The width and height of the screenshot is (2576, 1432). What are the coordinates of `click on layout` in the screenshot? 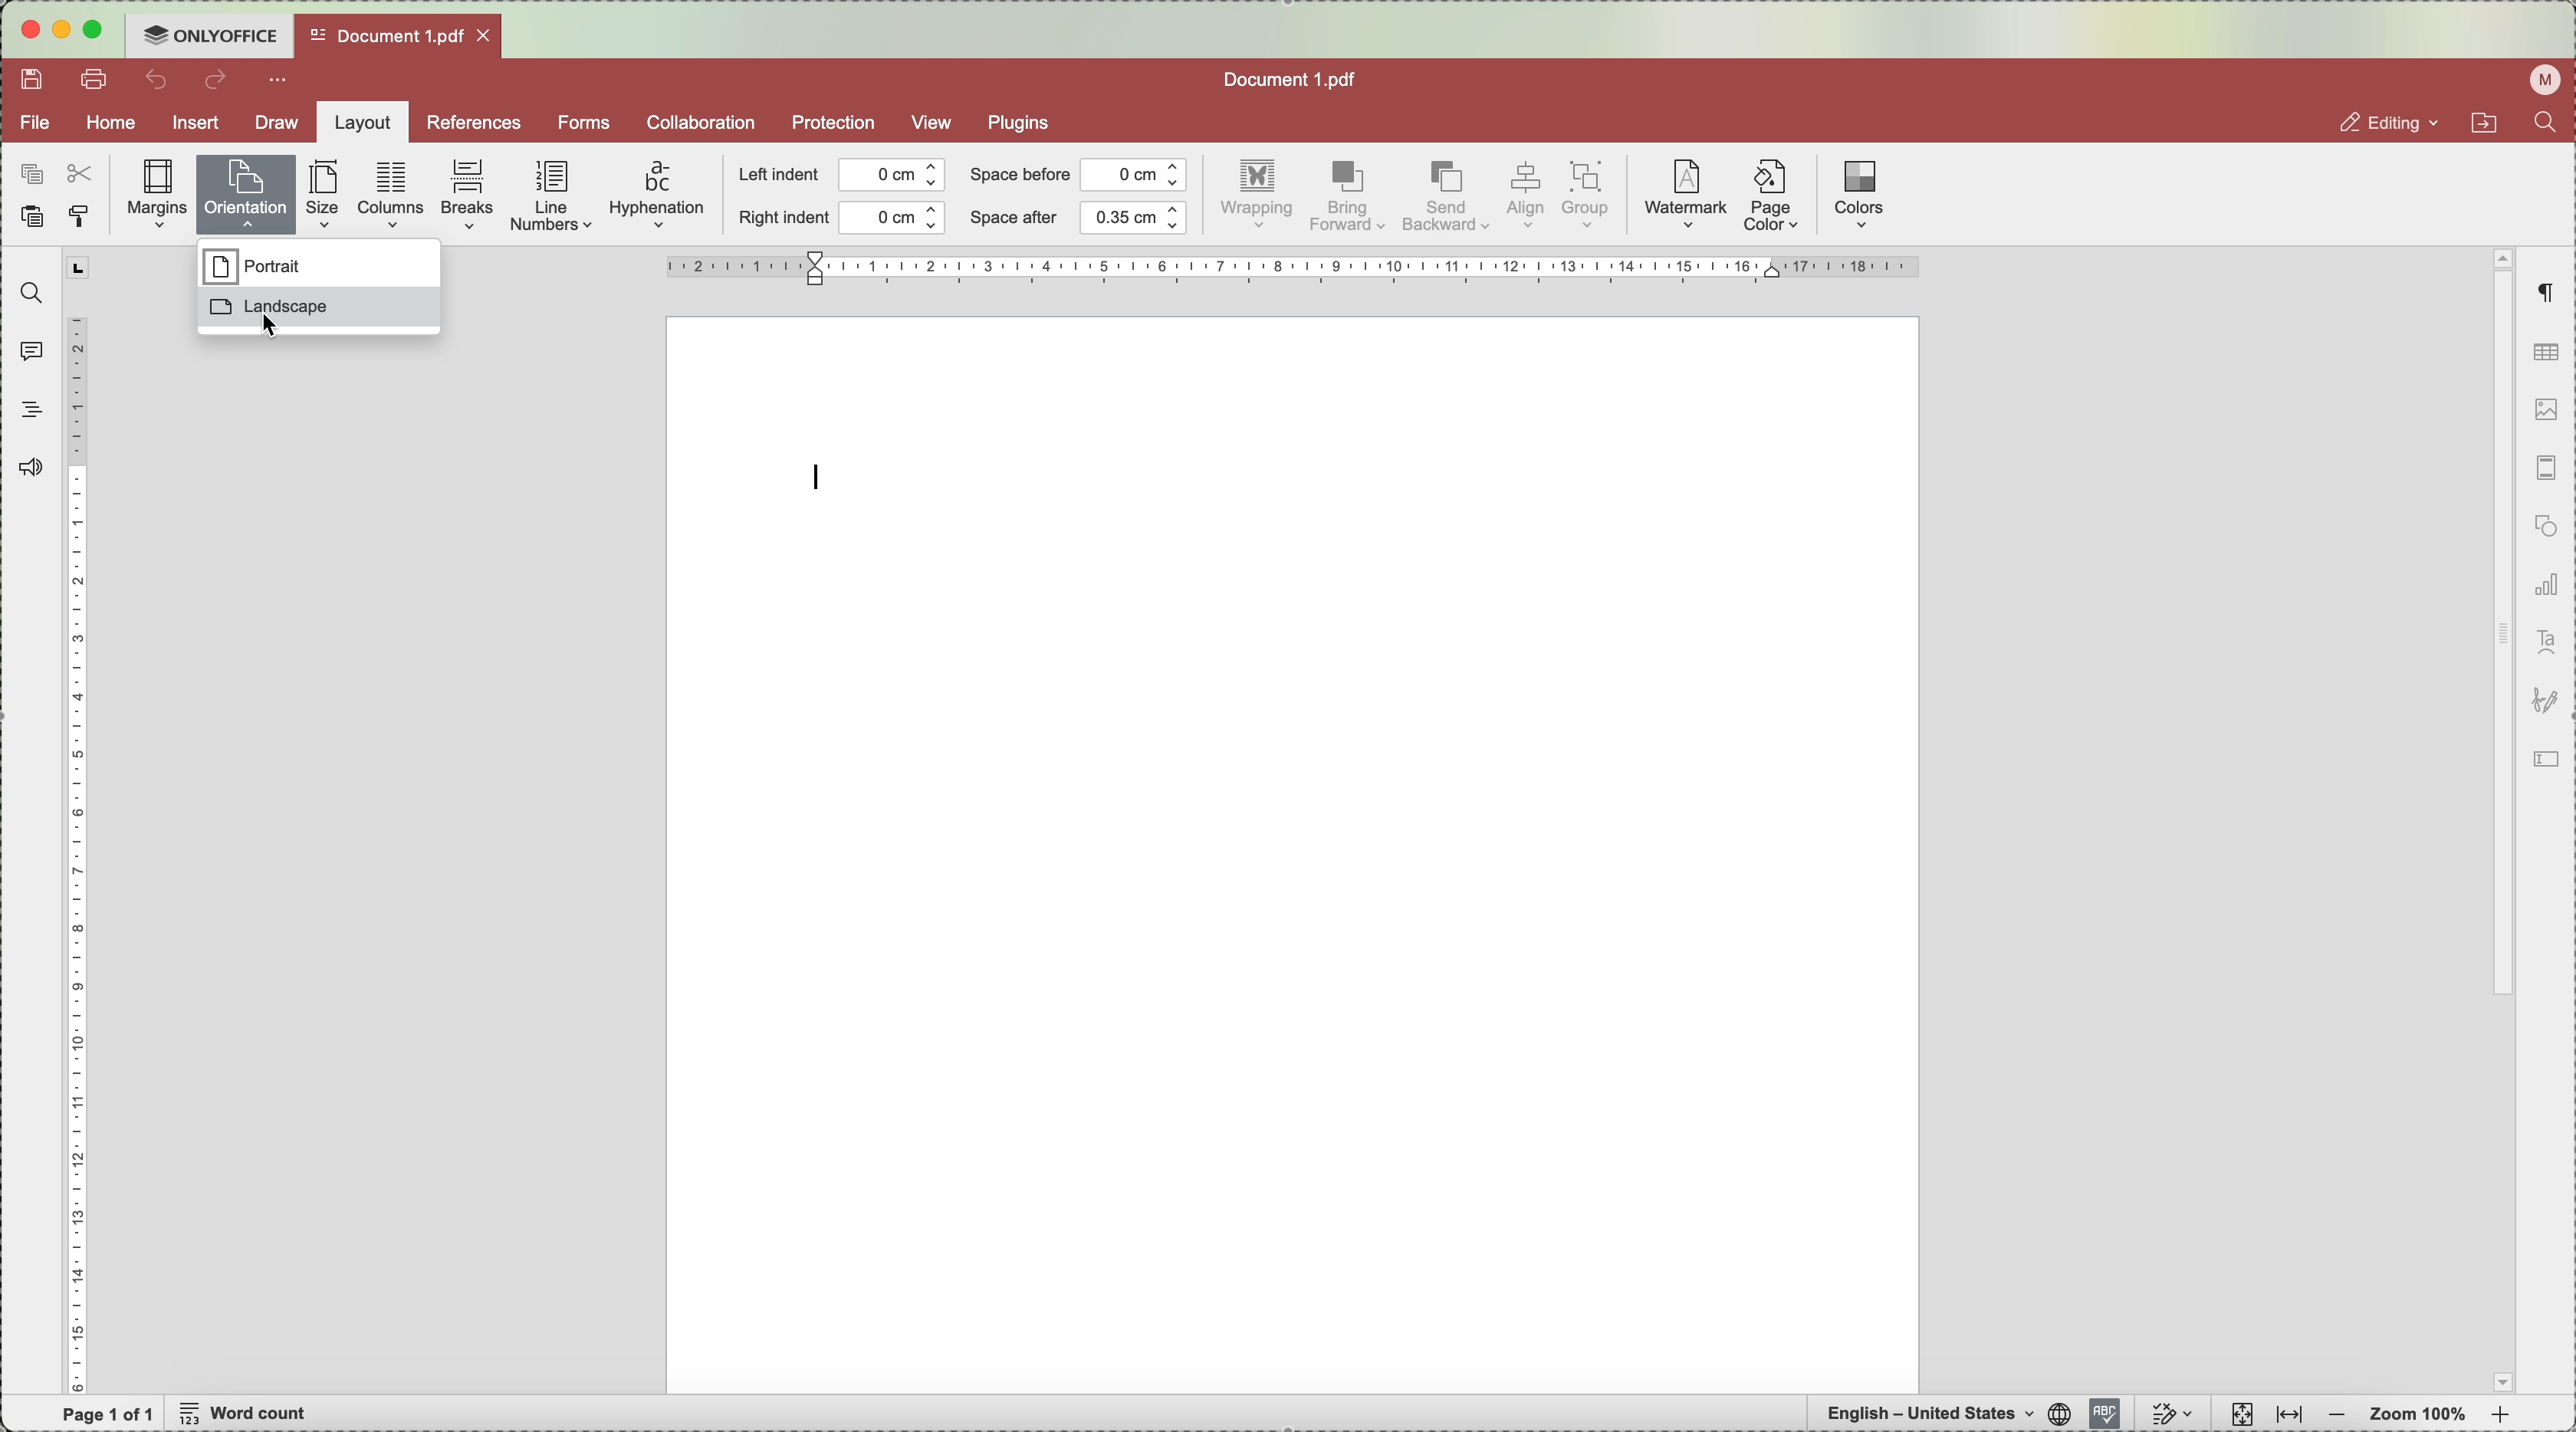 It's located at (359, 129).